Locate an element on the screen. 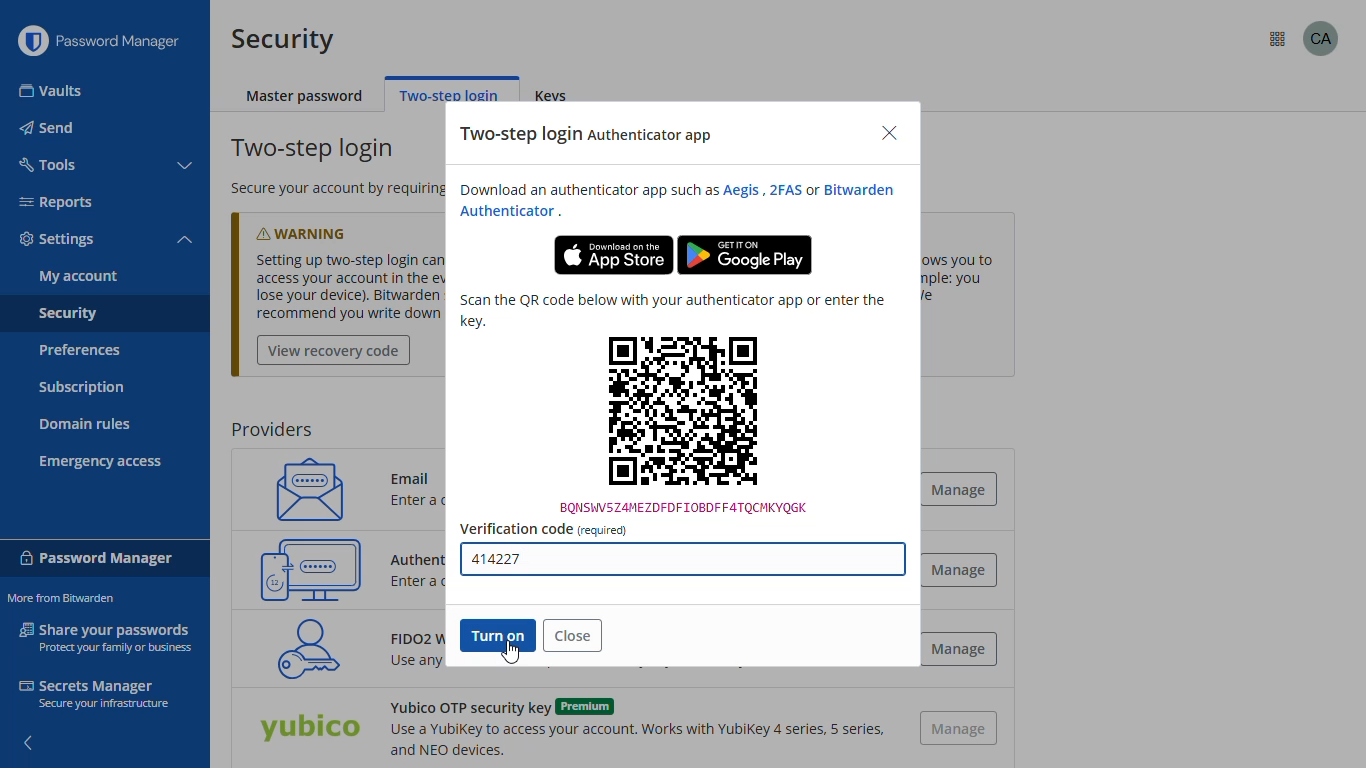  my account is located at coordinates (79, 276).